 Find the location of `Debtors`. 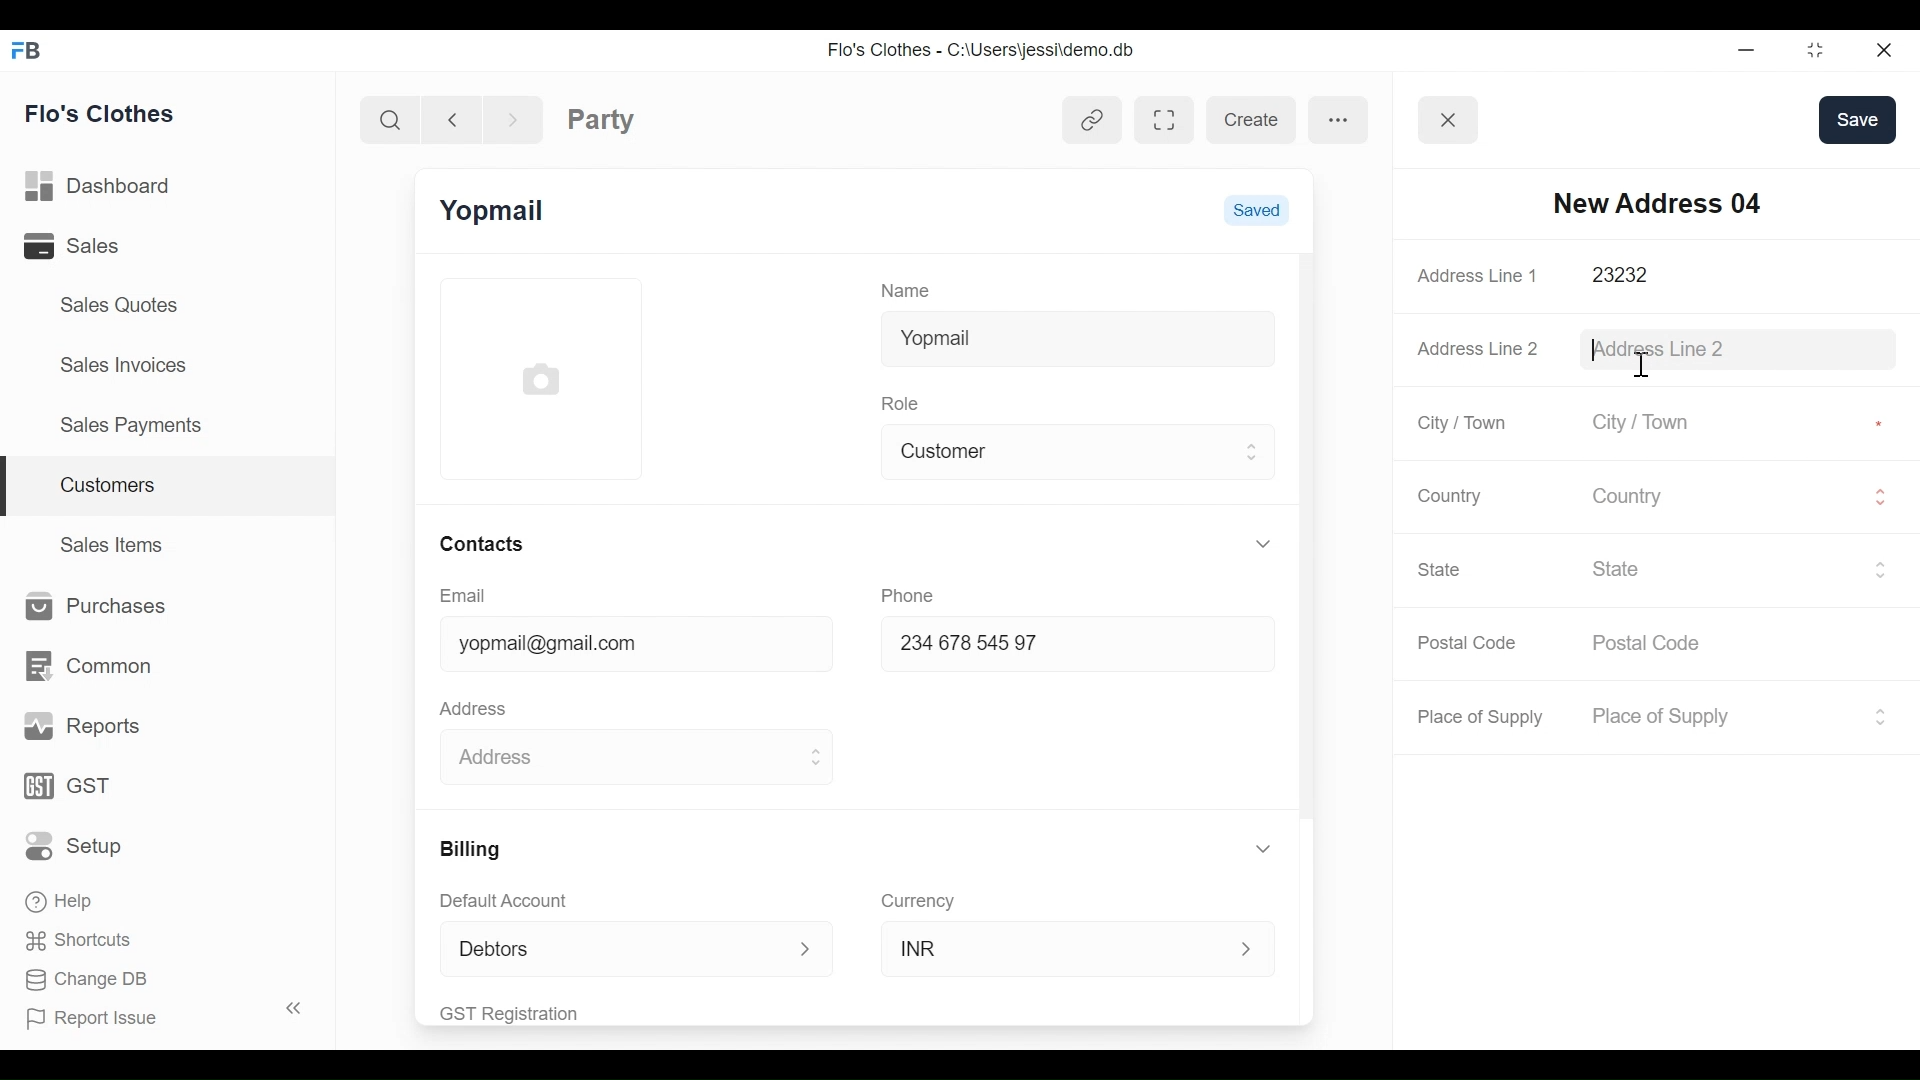

Debtors is located at coordinates (604, 948).